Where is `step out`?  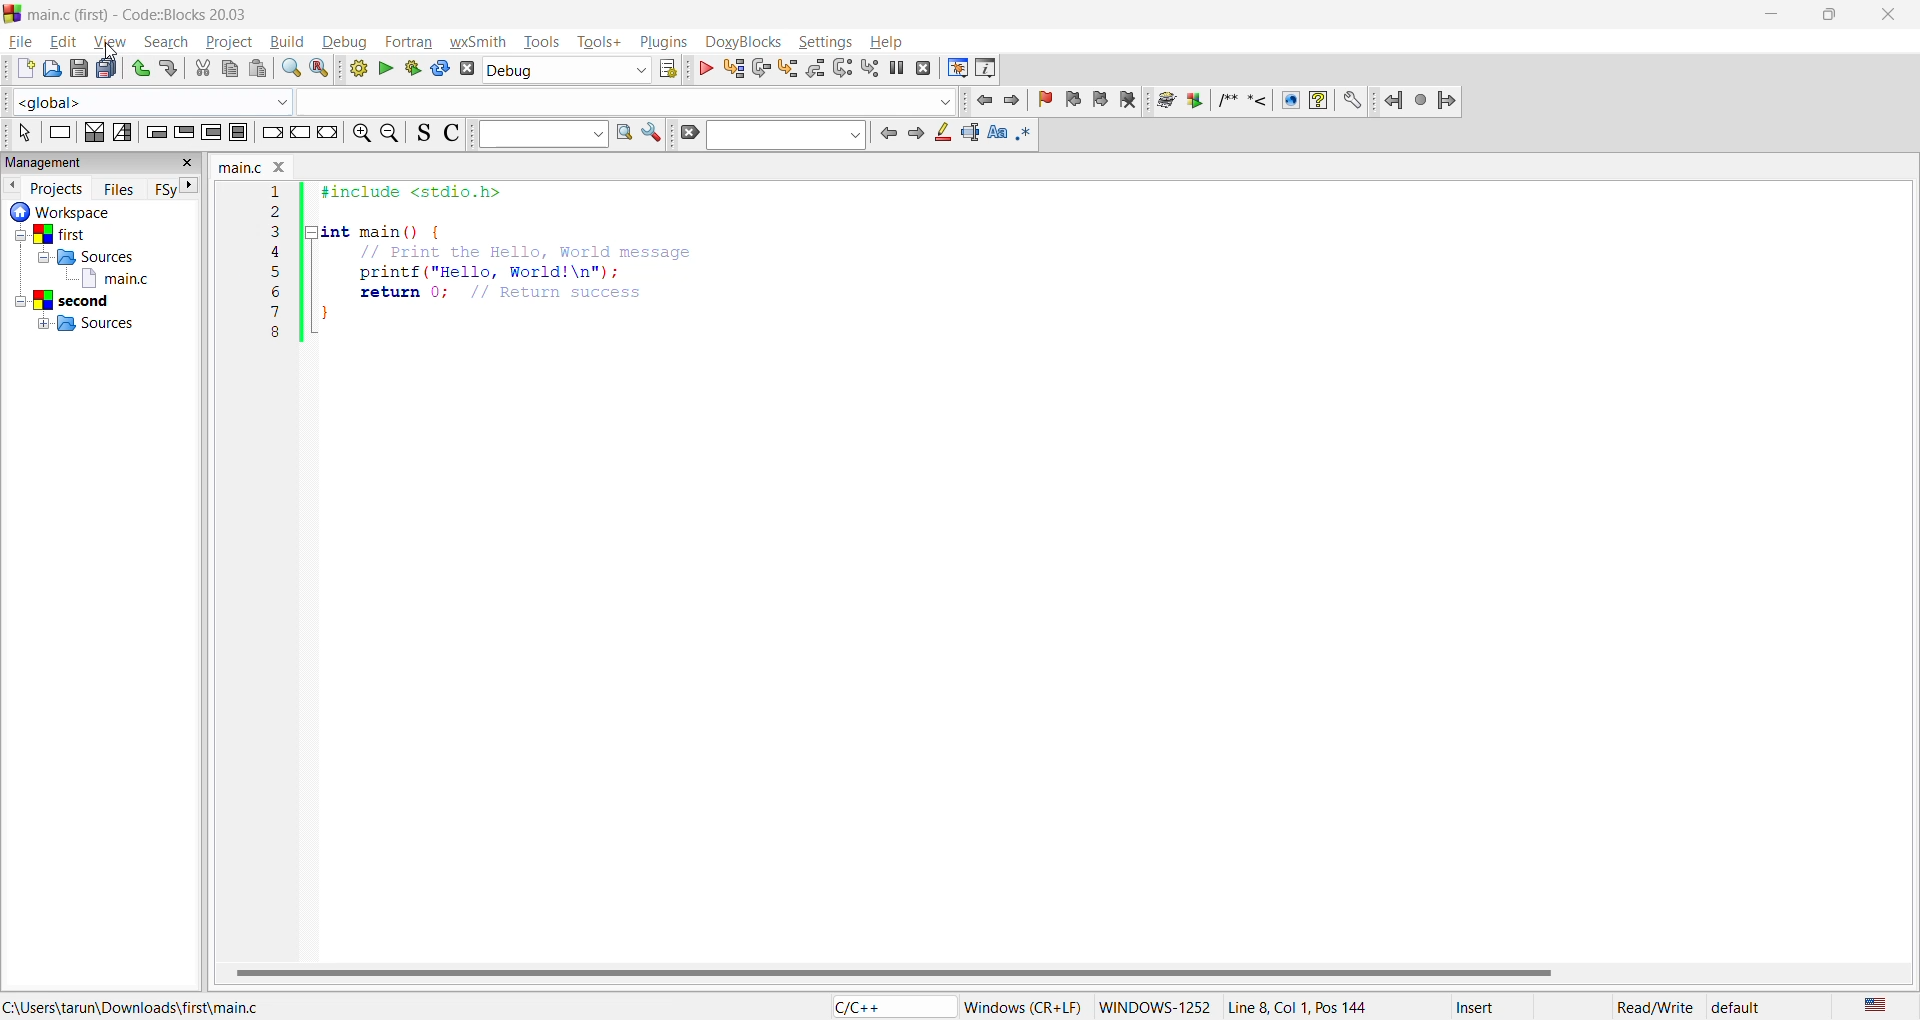
step out is located at coordinates (814, 69).